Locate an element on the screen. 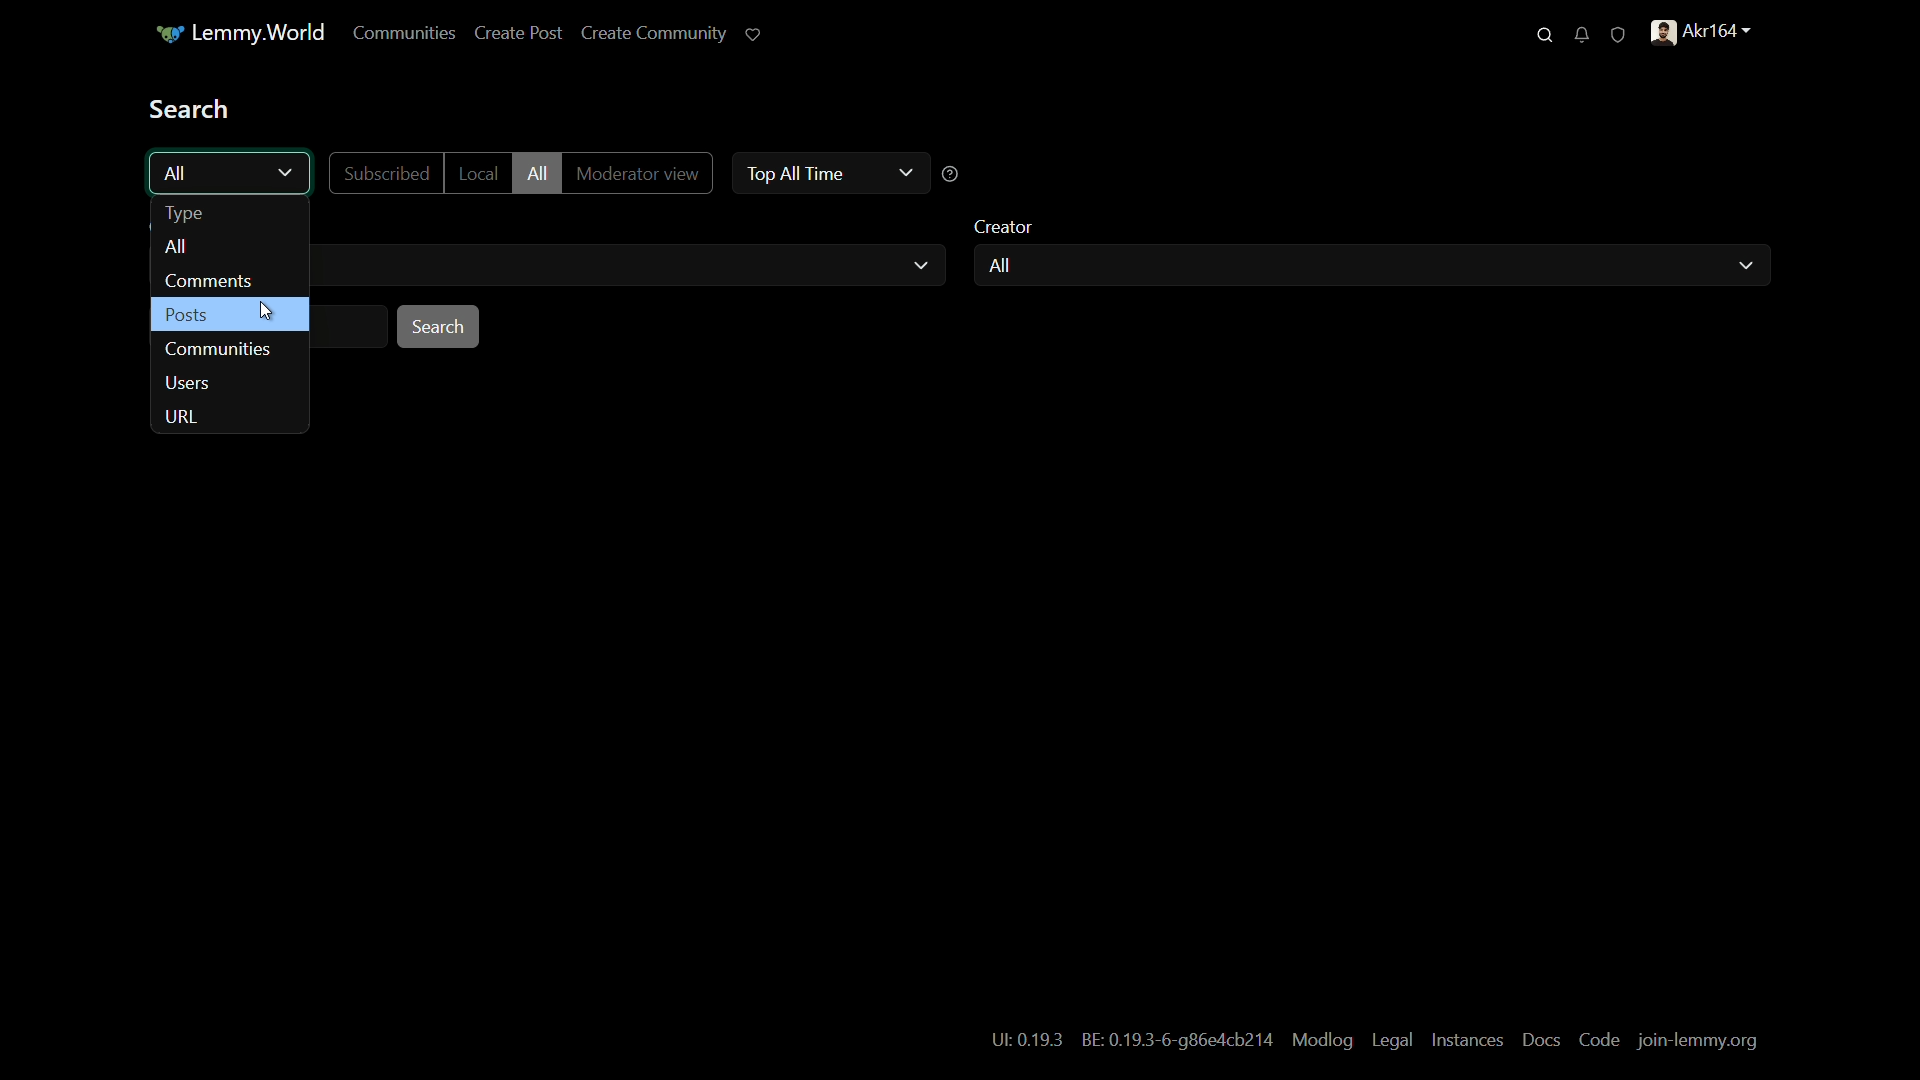 This screenshot has width=1920, height=1080. dropdown is located at coordinates (904, 172).